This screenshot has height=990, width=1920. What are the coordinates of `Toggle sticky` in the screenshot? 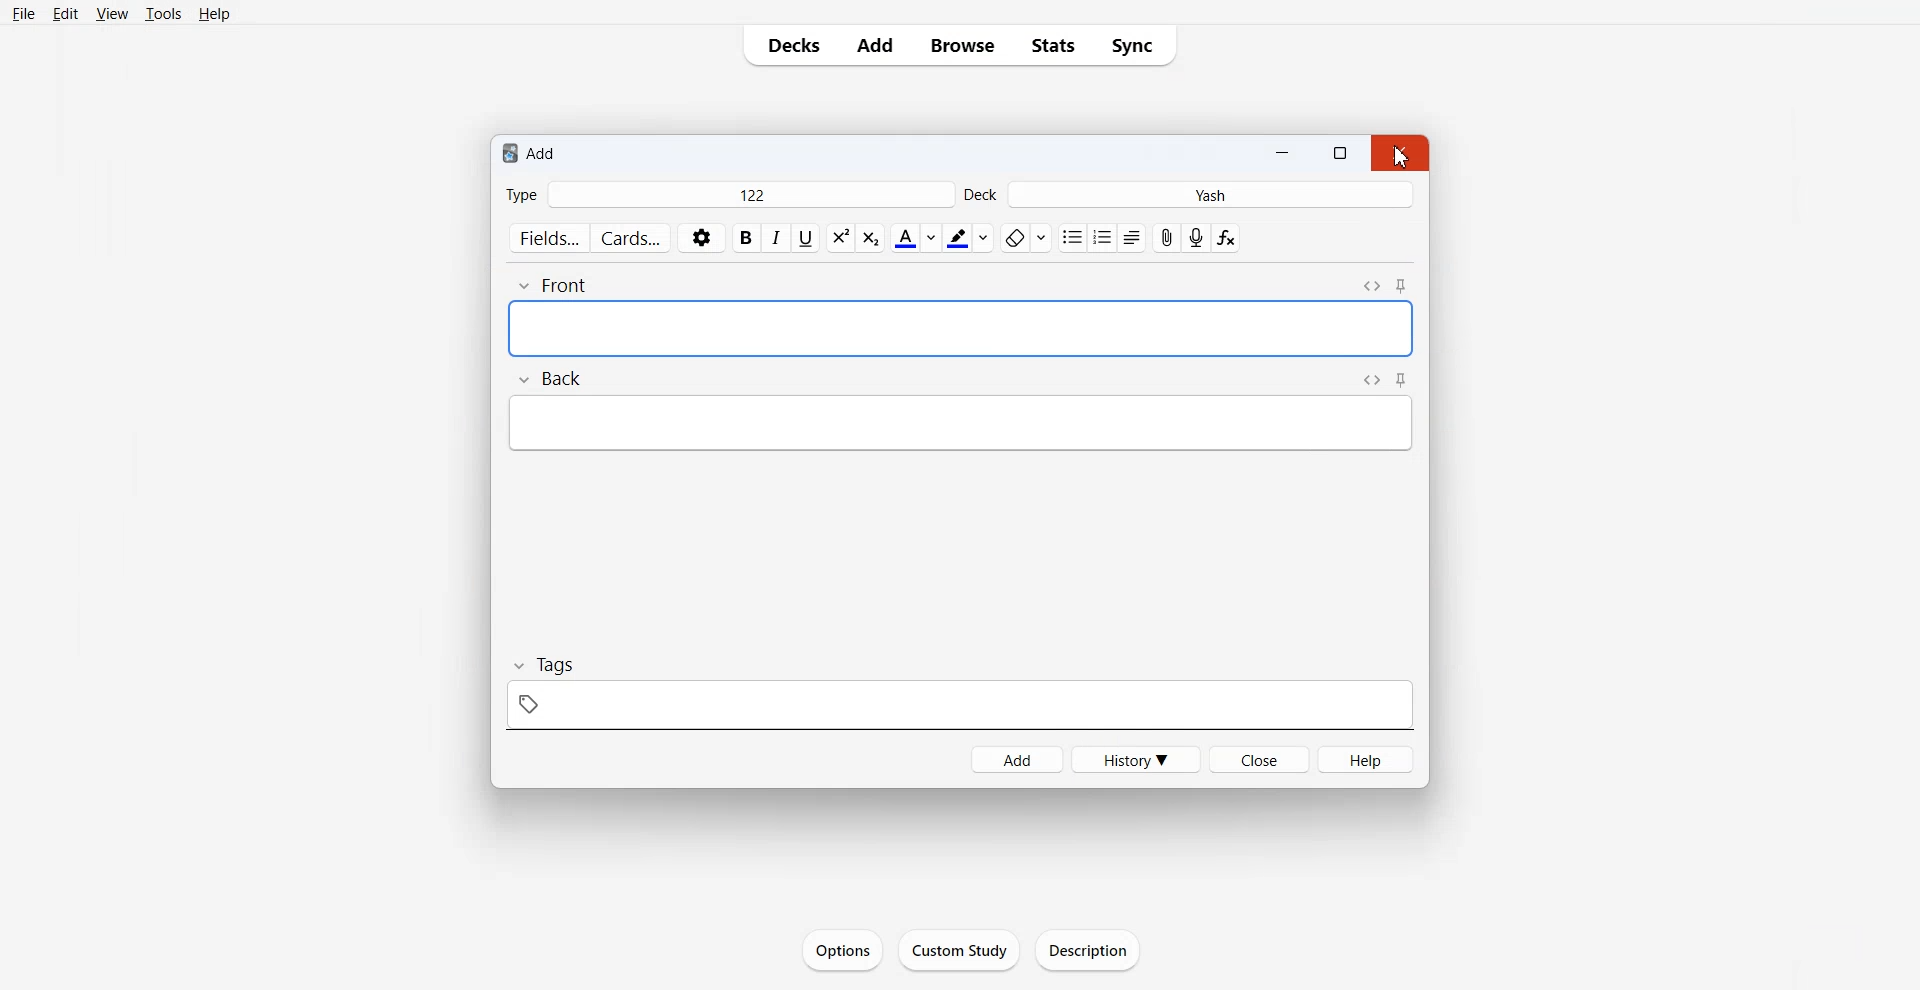 It's located at (1403, 288).